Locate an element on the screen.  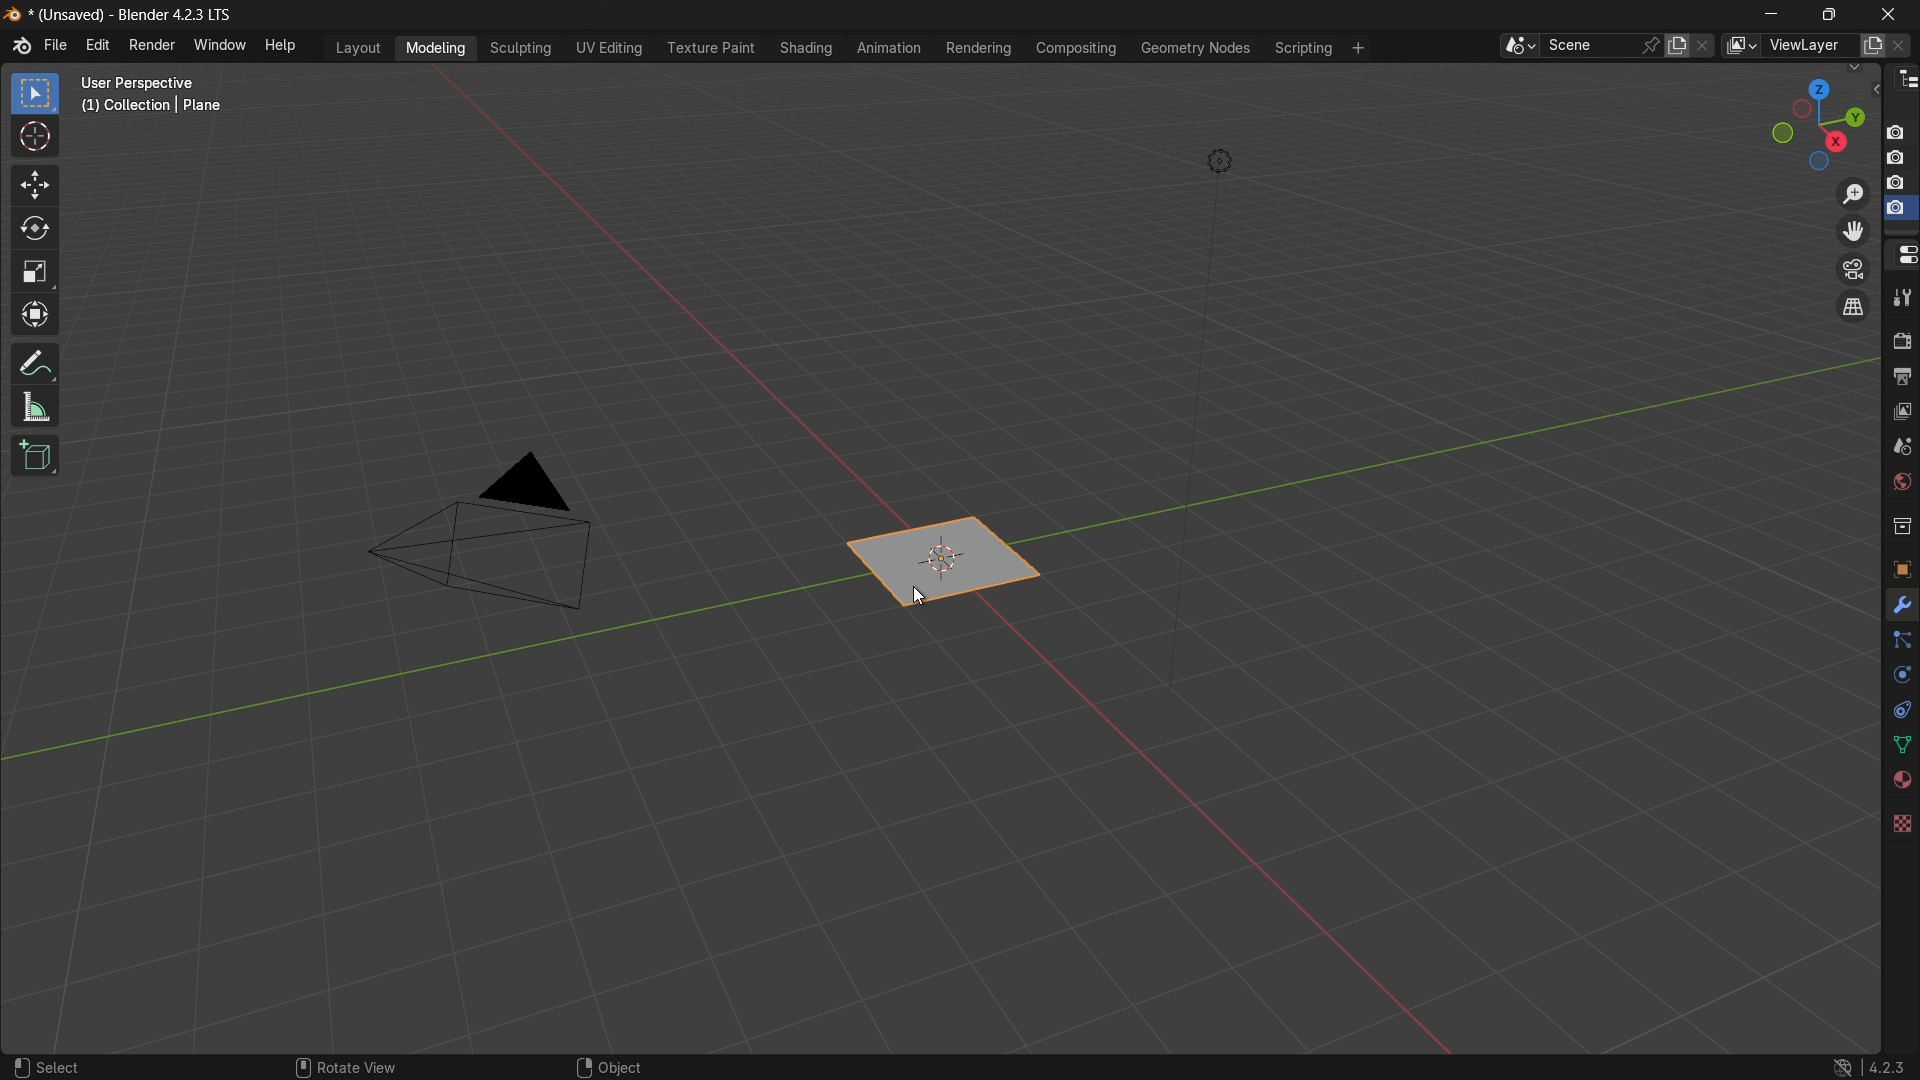
particles is located at coordinates (1902, 642).